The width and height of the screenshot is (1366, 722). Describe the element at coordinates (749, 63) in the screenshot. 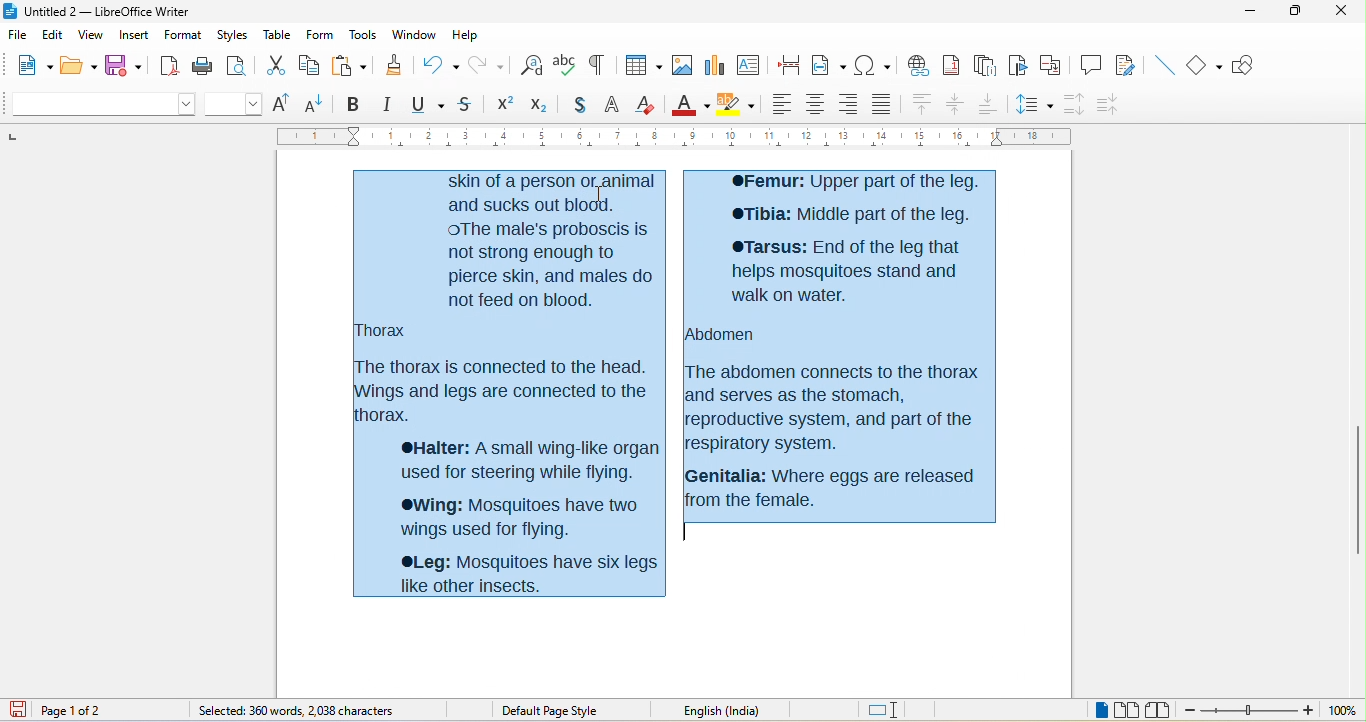

I see `text box` at that location.